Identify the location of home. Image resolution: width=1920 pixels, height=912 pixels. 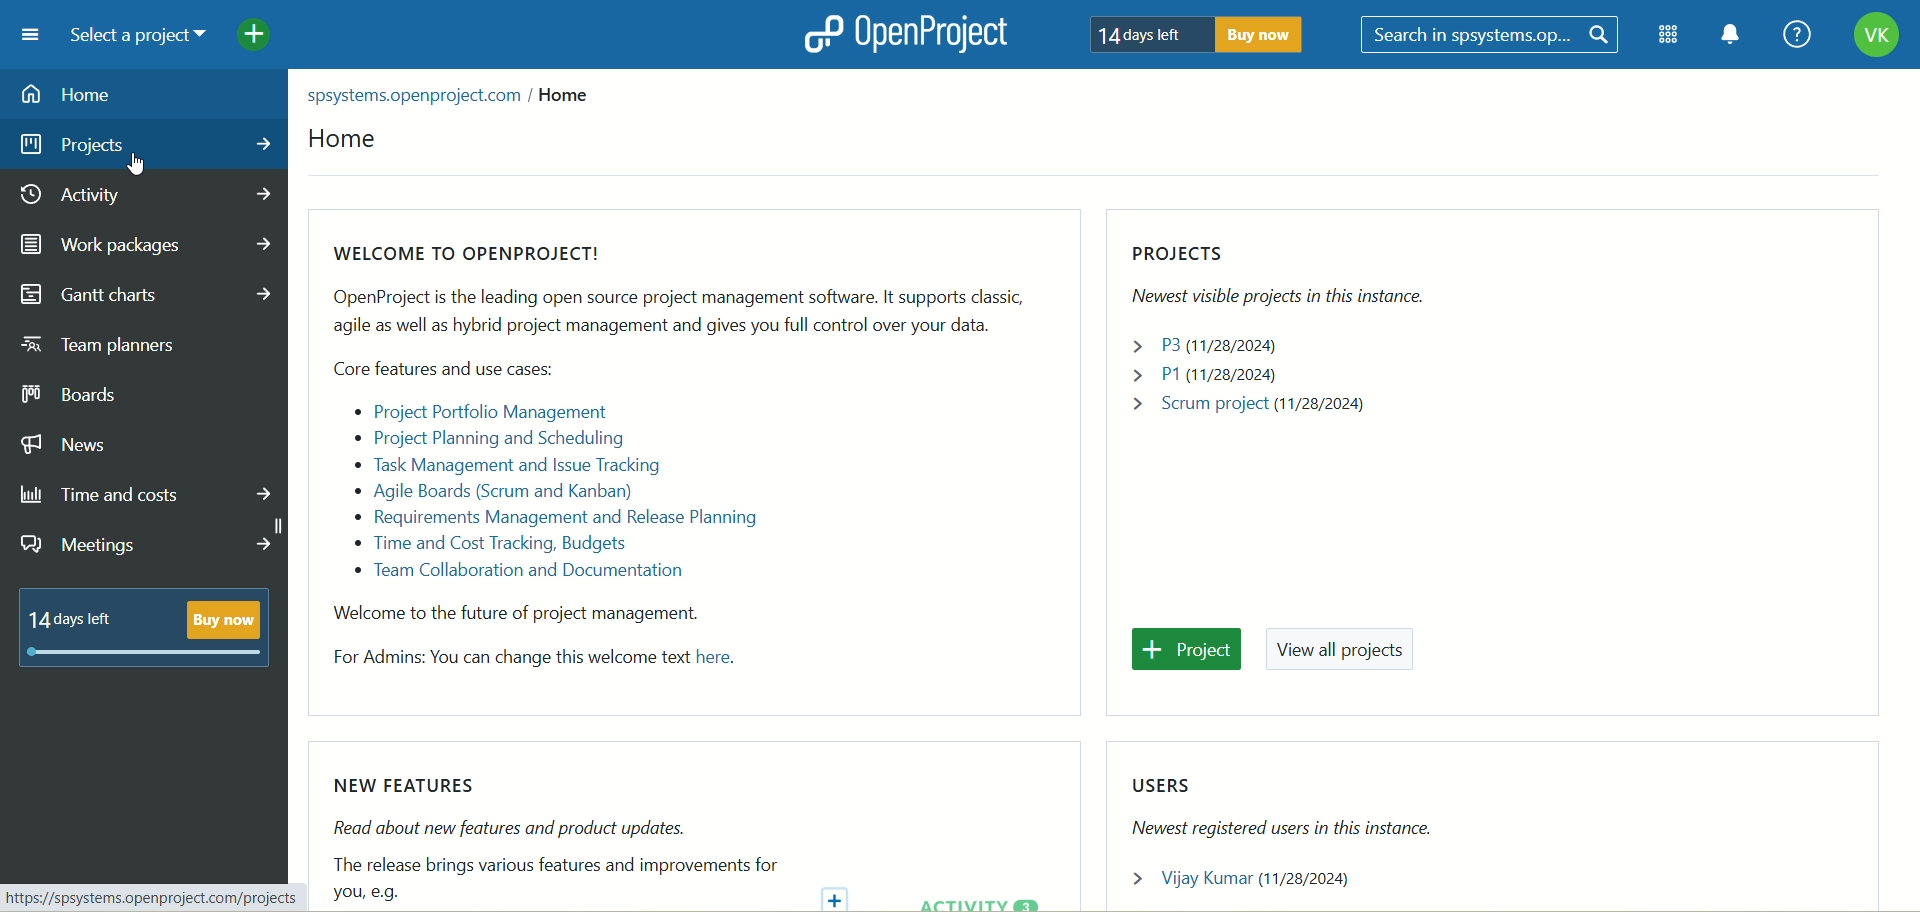
(142, 94).